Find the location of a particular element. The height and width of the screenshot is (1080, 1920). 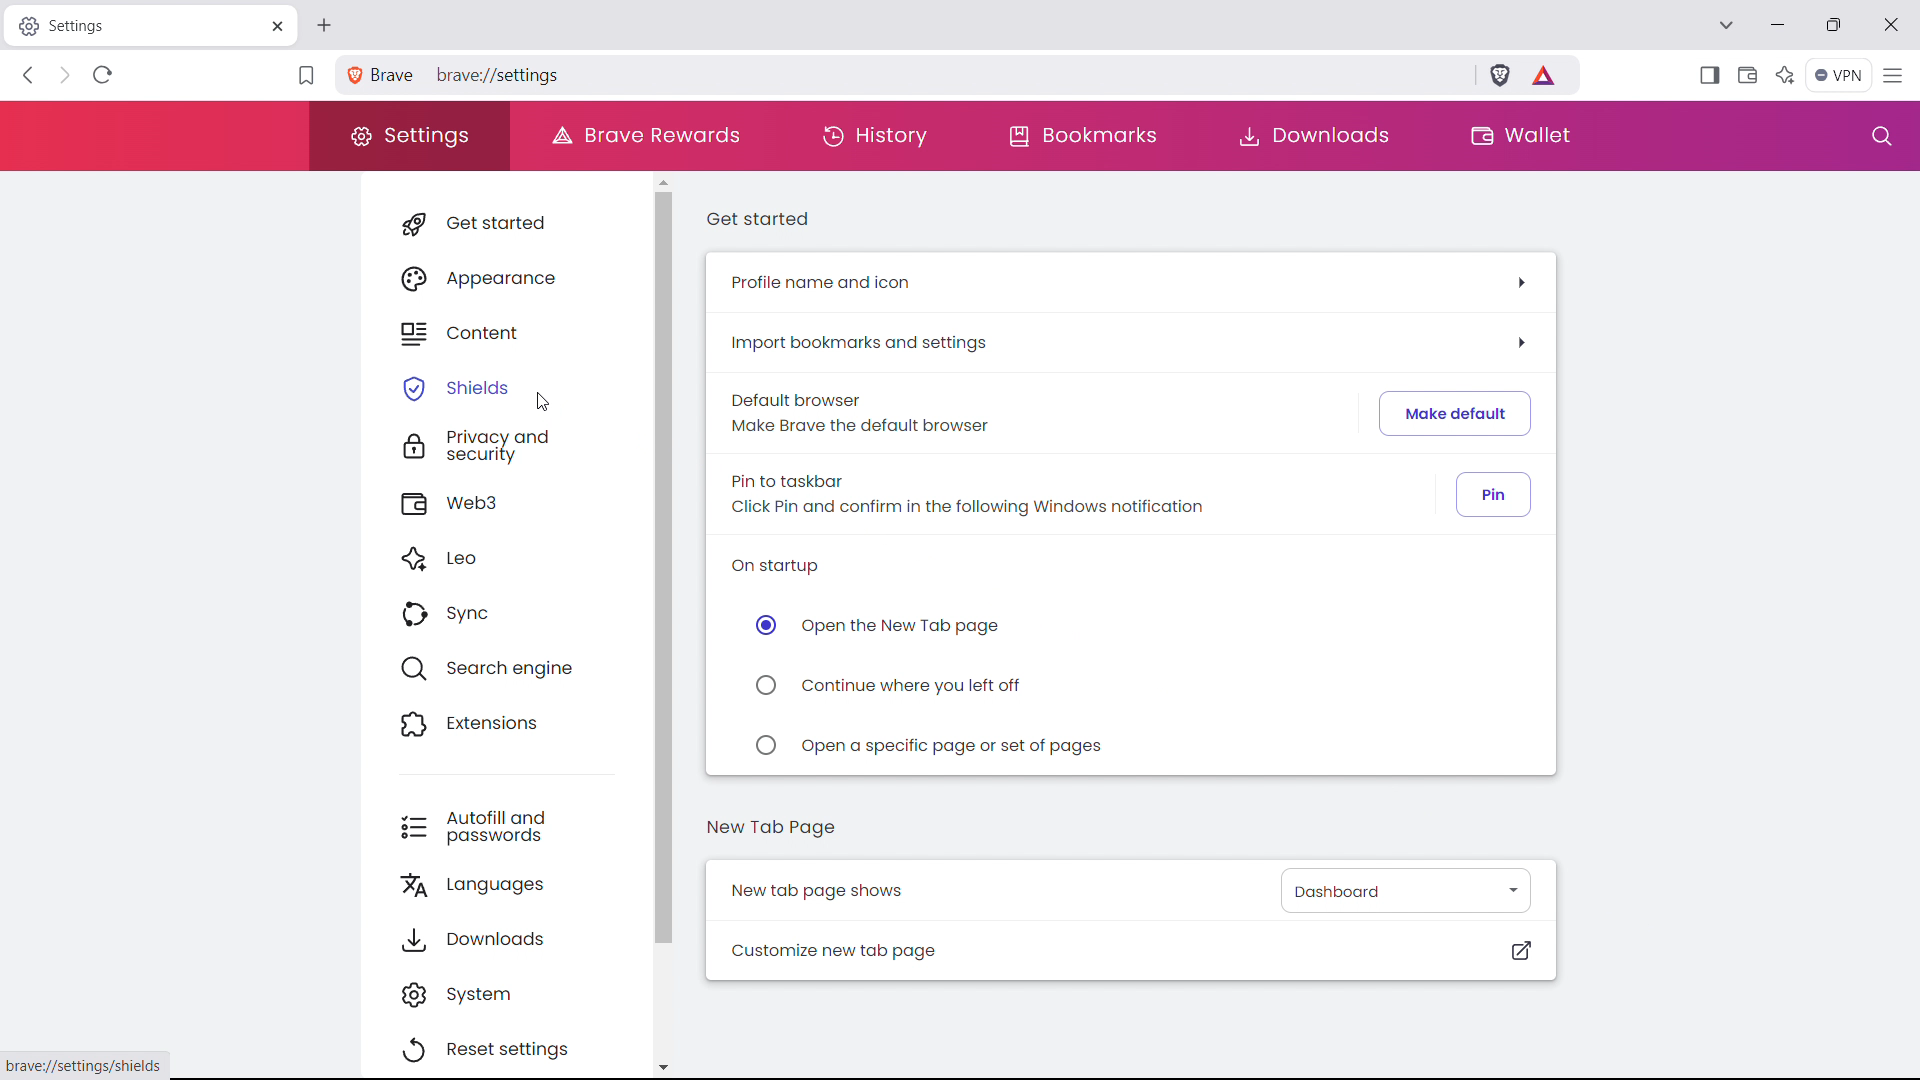

downloads is located at coordinates (504, 936).